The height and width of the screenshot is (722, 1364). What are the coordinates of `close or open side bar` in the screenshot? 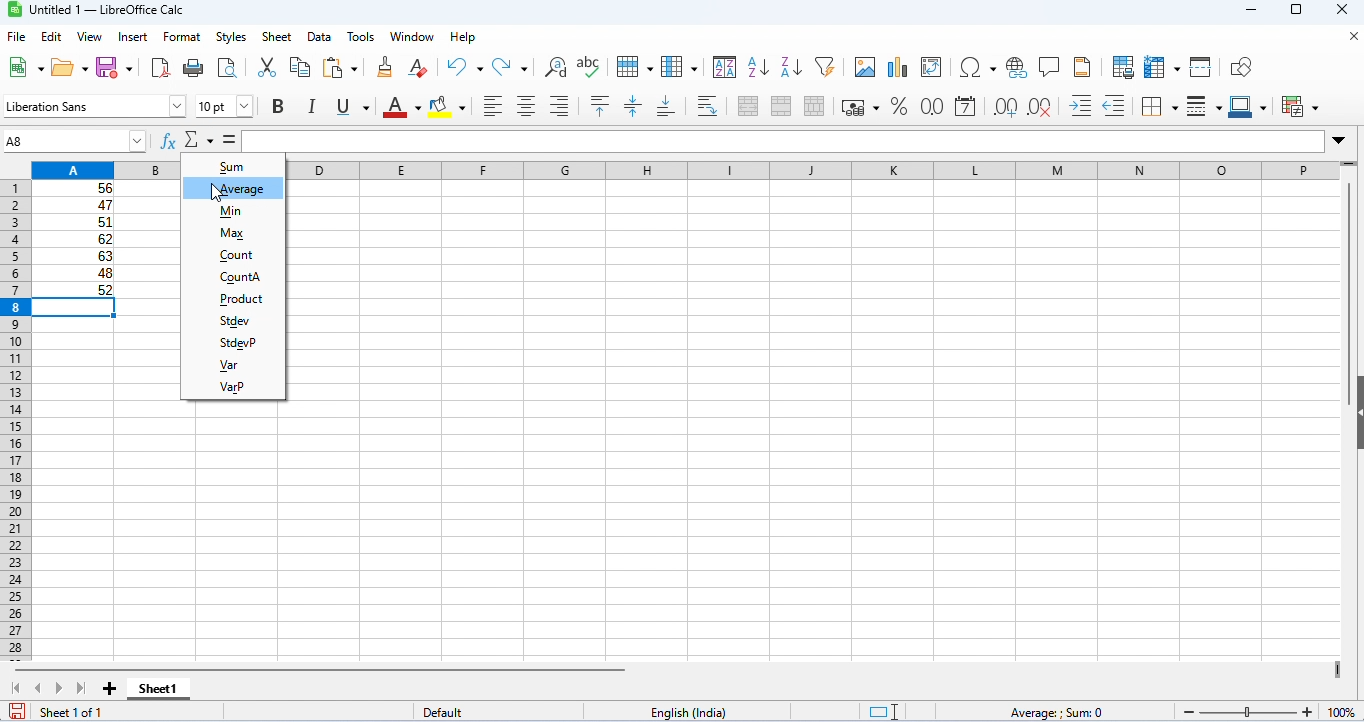 It's located at (1355, 428).